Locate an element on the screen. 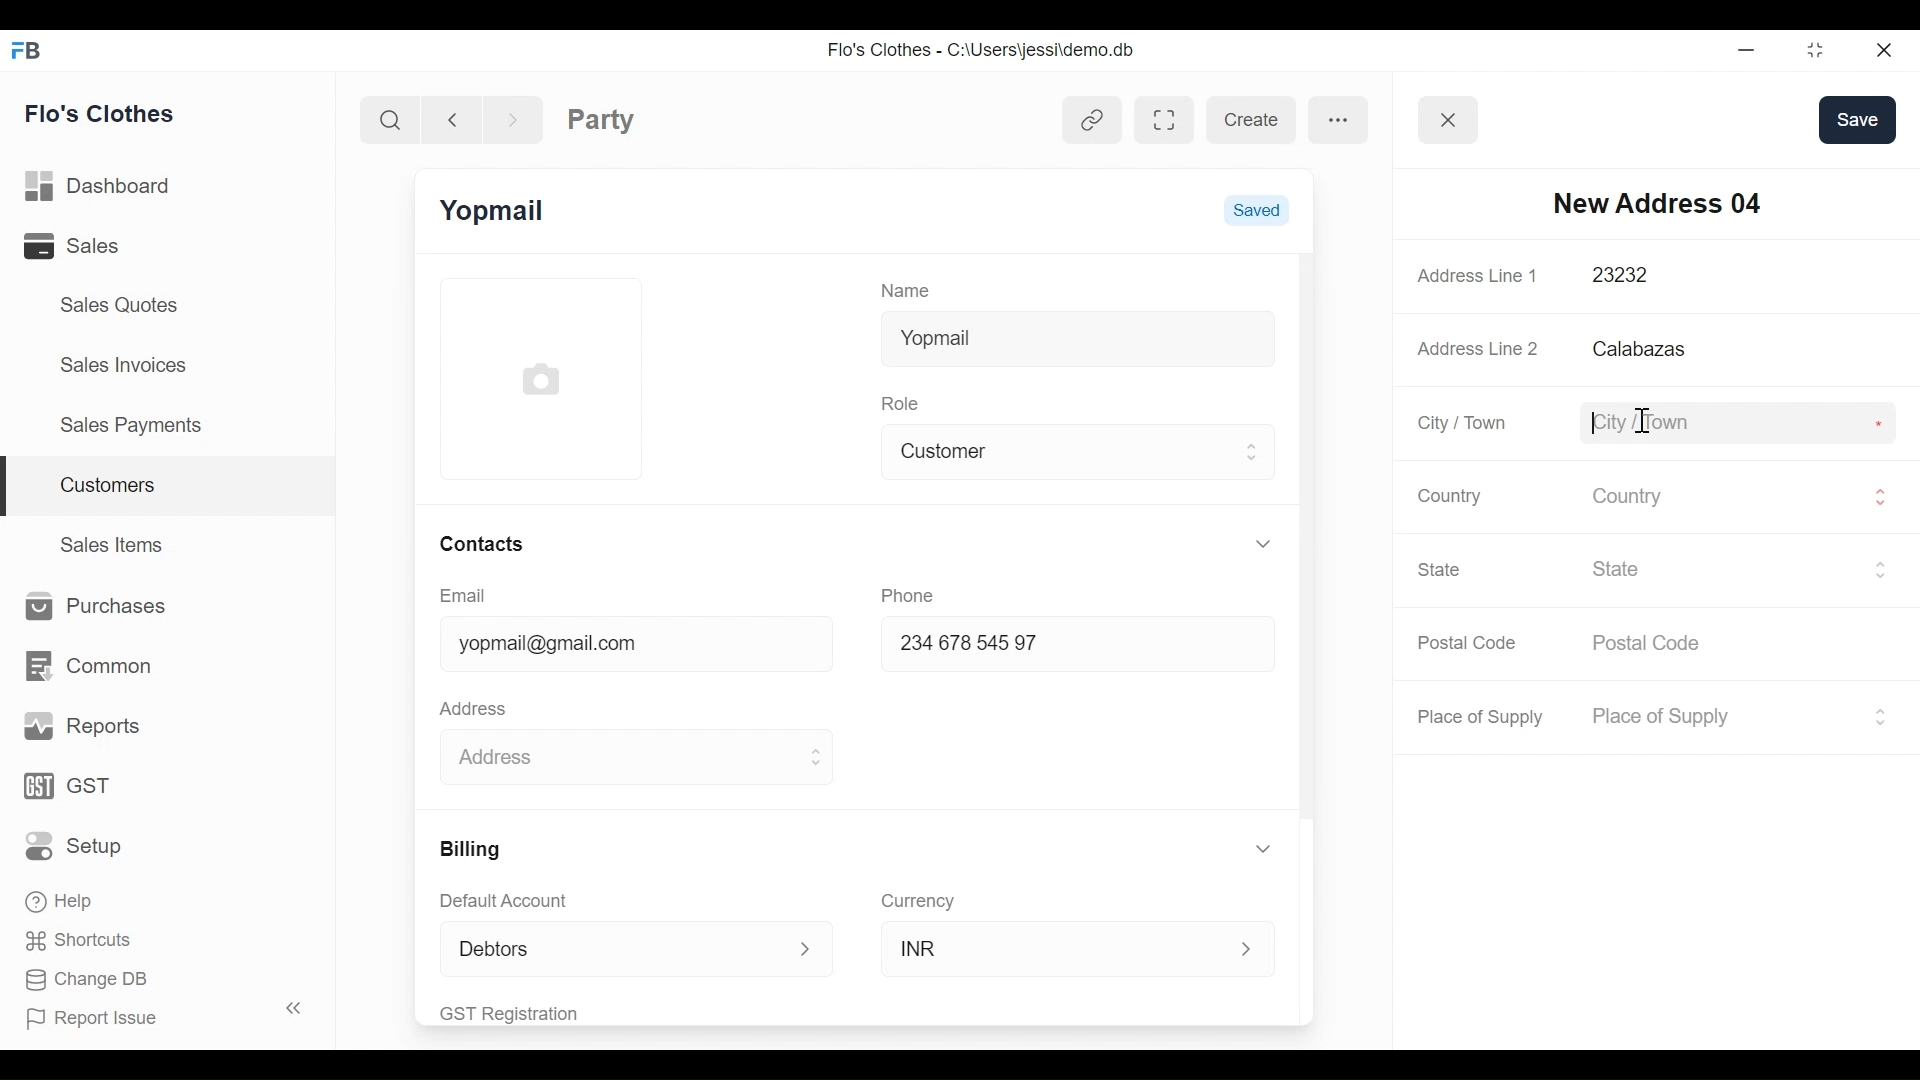 The width and height of the screenshot is (1920, 1080). Party is located at coordinates (601, 119).